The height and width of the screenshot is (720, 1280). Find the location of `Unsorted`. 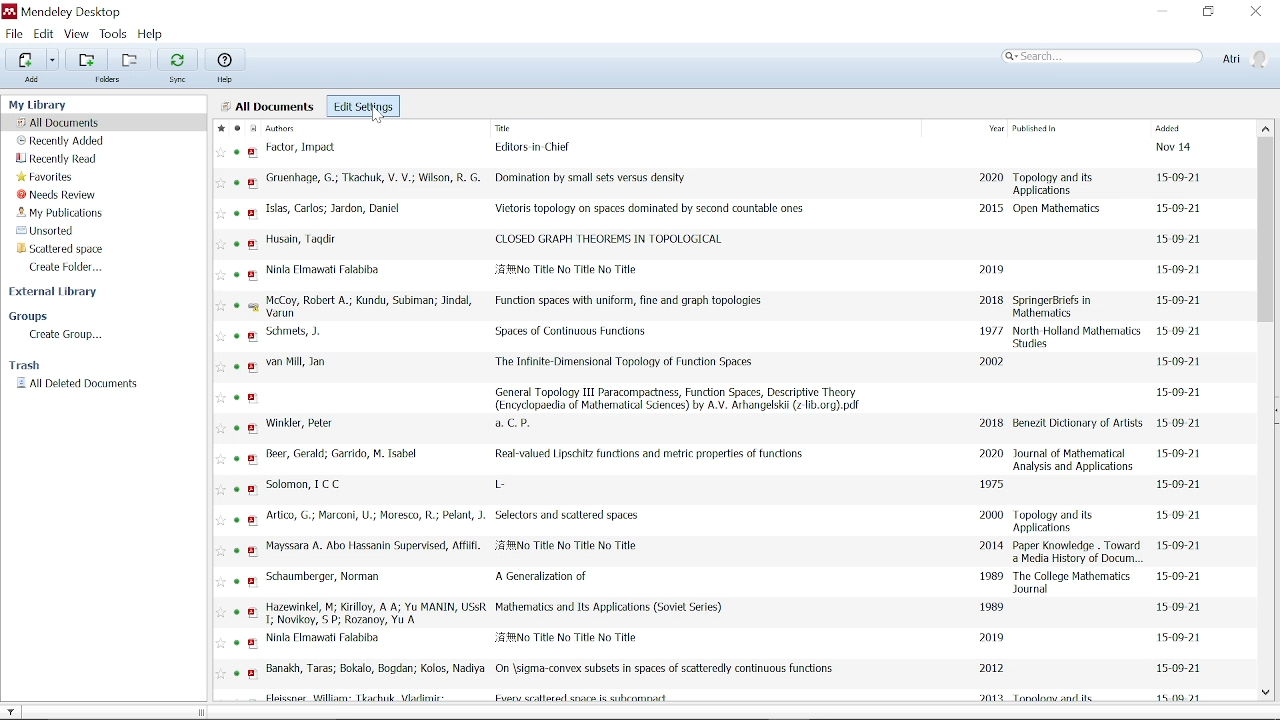

Unsorted is located at coordinates (61, 232).